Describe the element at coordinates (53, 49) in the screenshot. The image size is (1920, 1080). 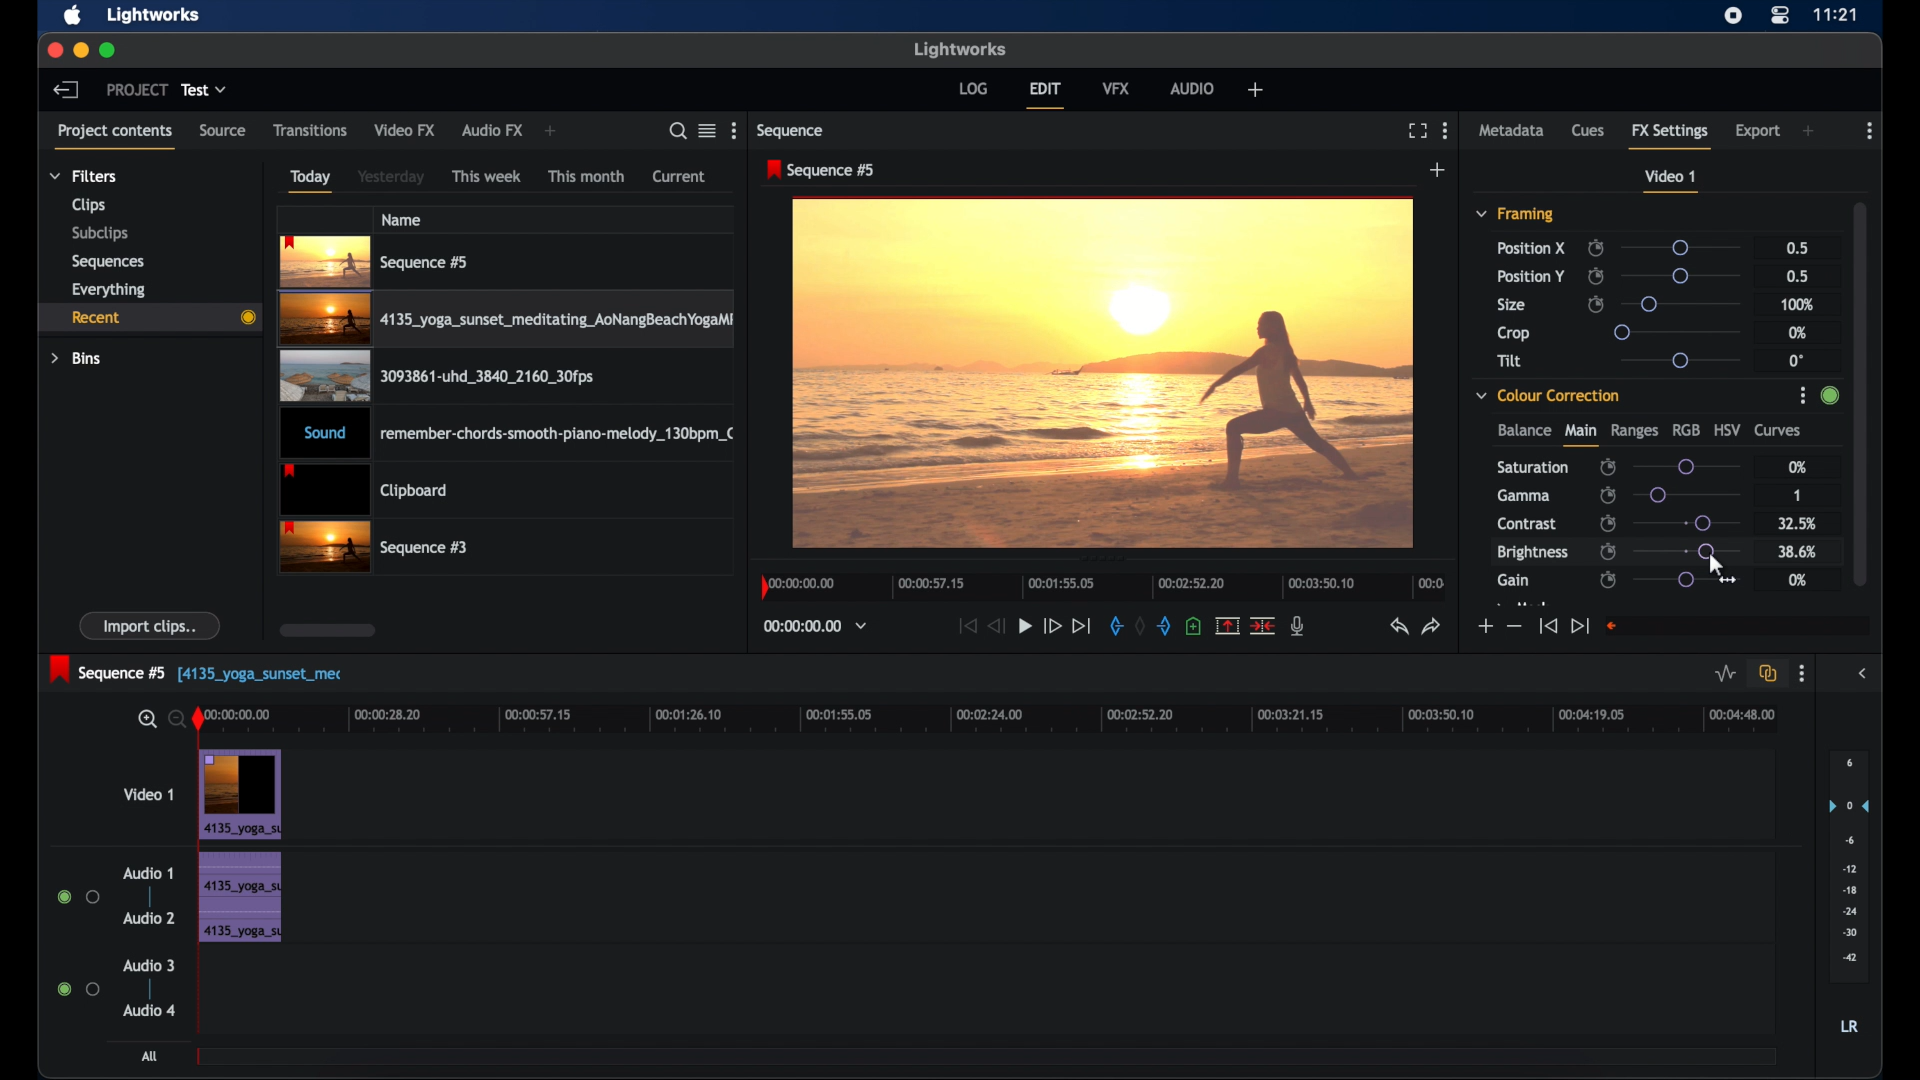
I see `close` at that location.